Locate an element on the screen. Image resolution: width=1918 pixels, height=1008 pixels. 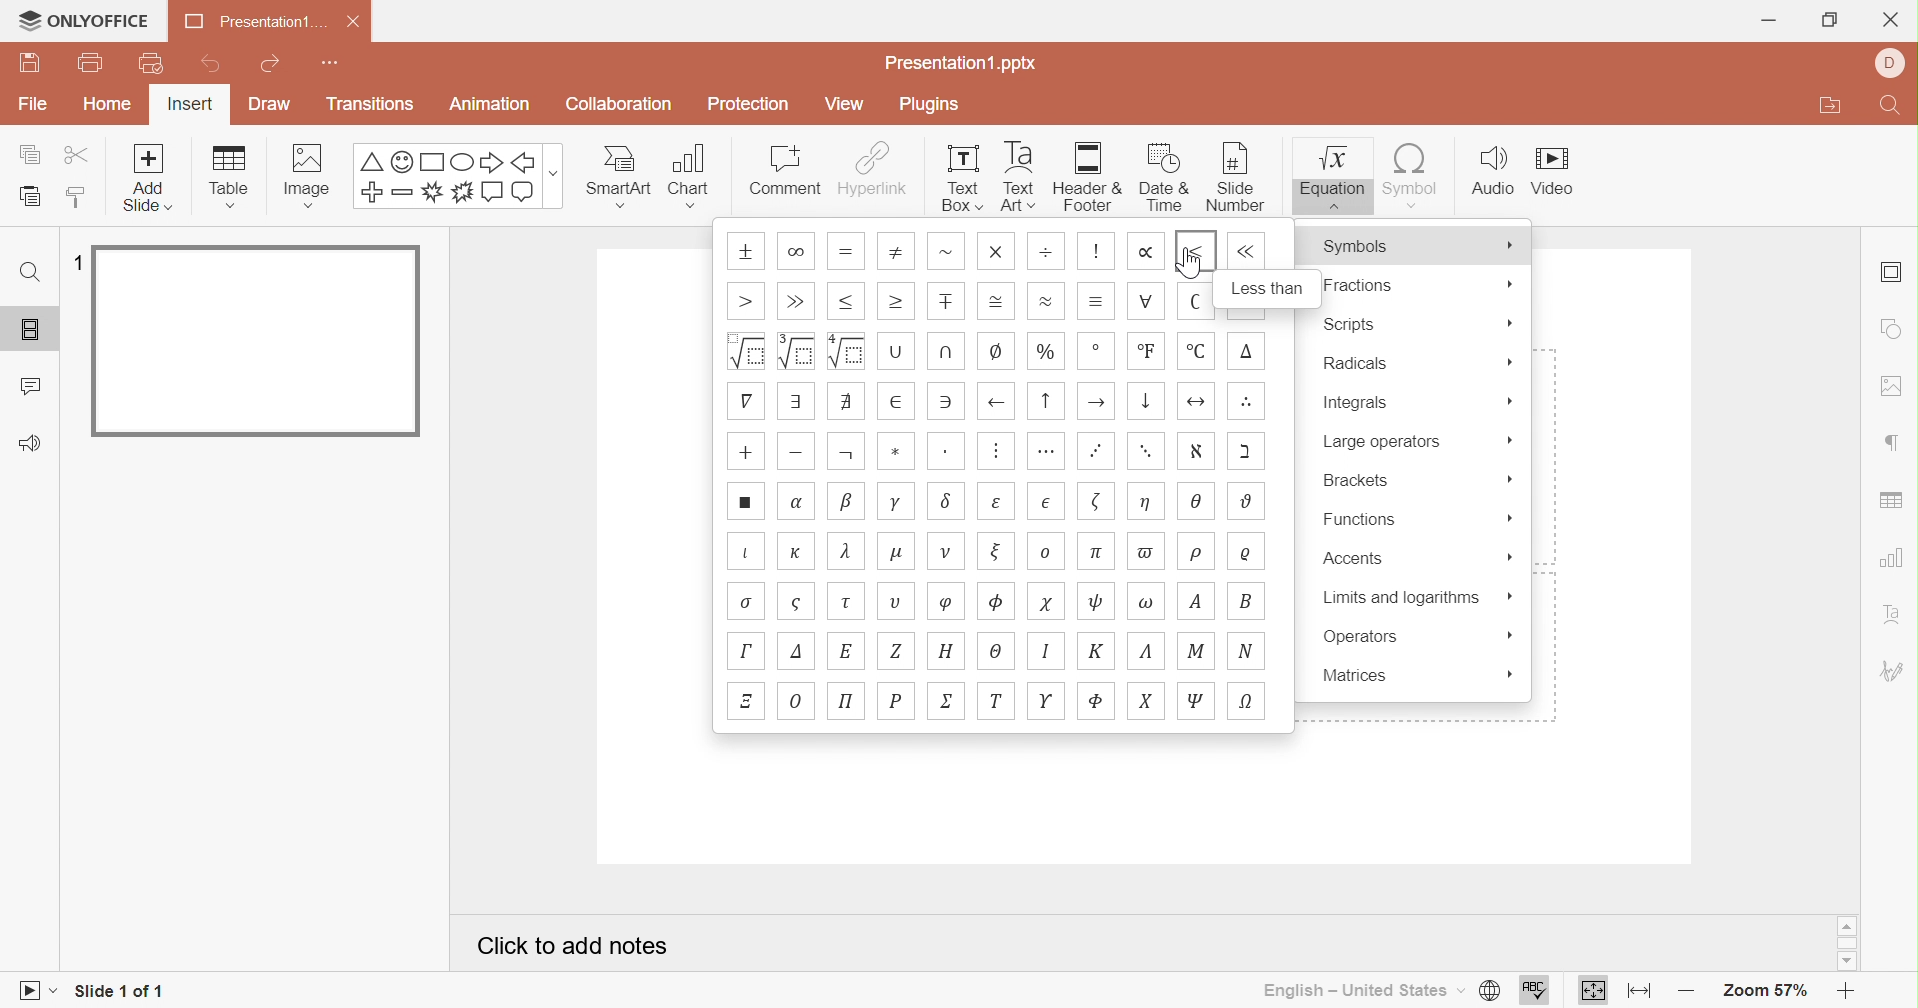
Print is located at coordinates (93, 66).